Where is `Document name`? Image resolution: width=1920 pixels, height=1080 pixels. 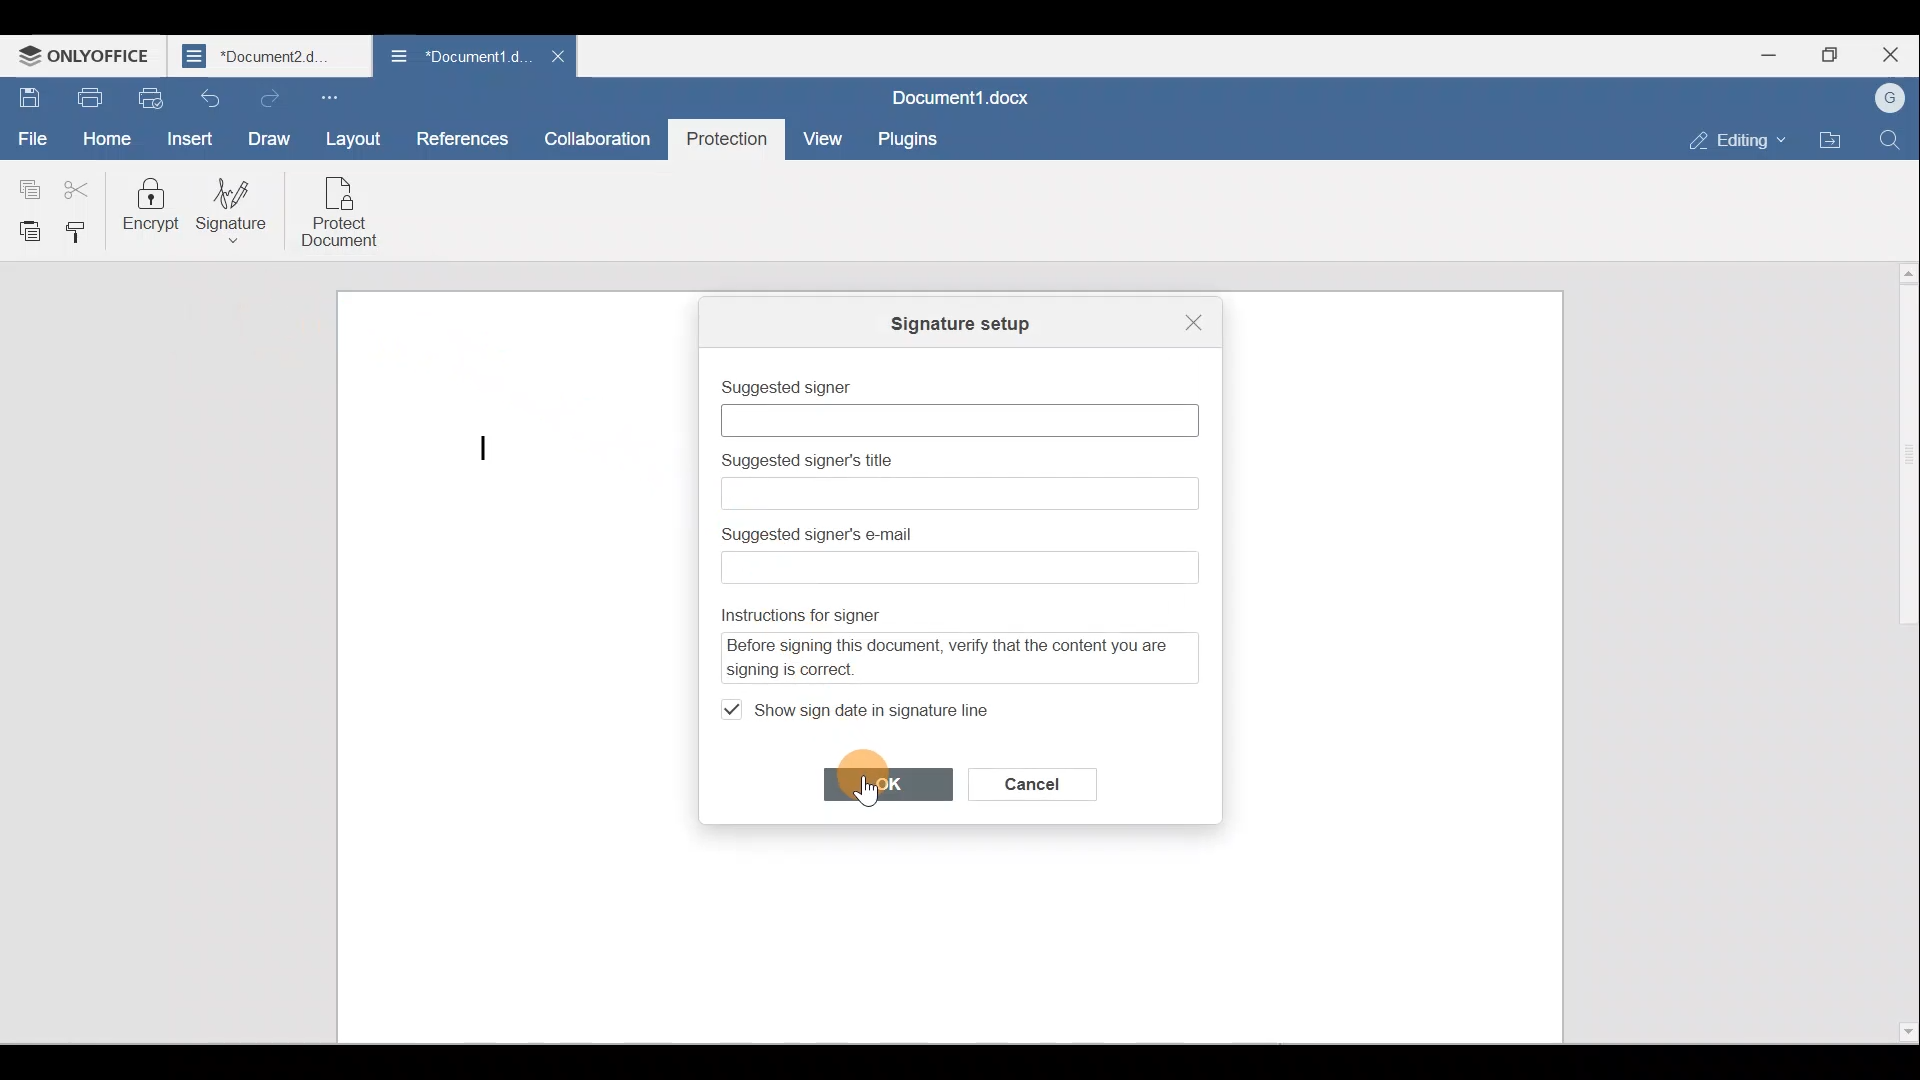 Document name is located at coordinates (457, 54).